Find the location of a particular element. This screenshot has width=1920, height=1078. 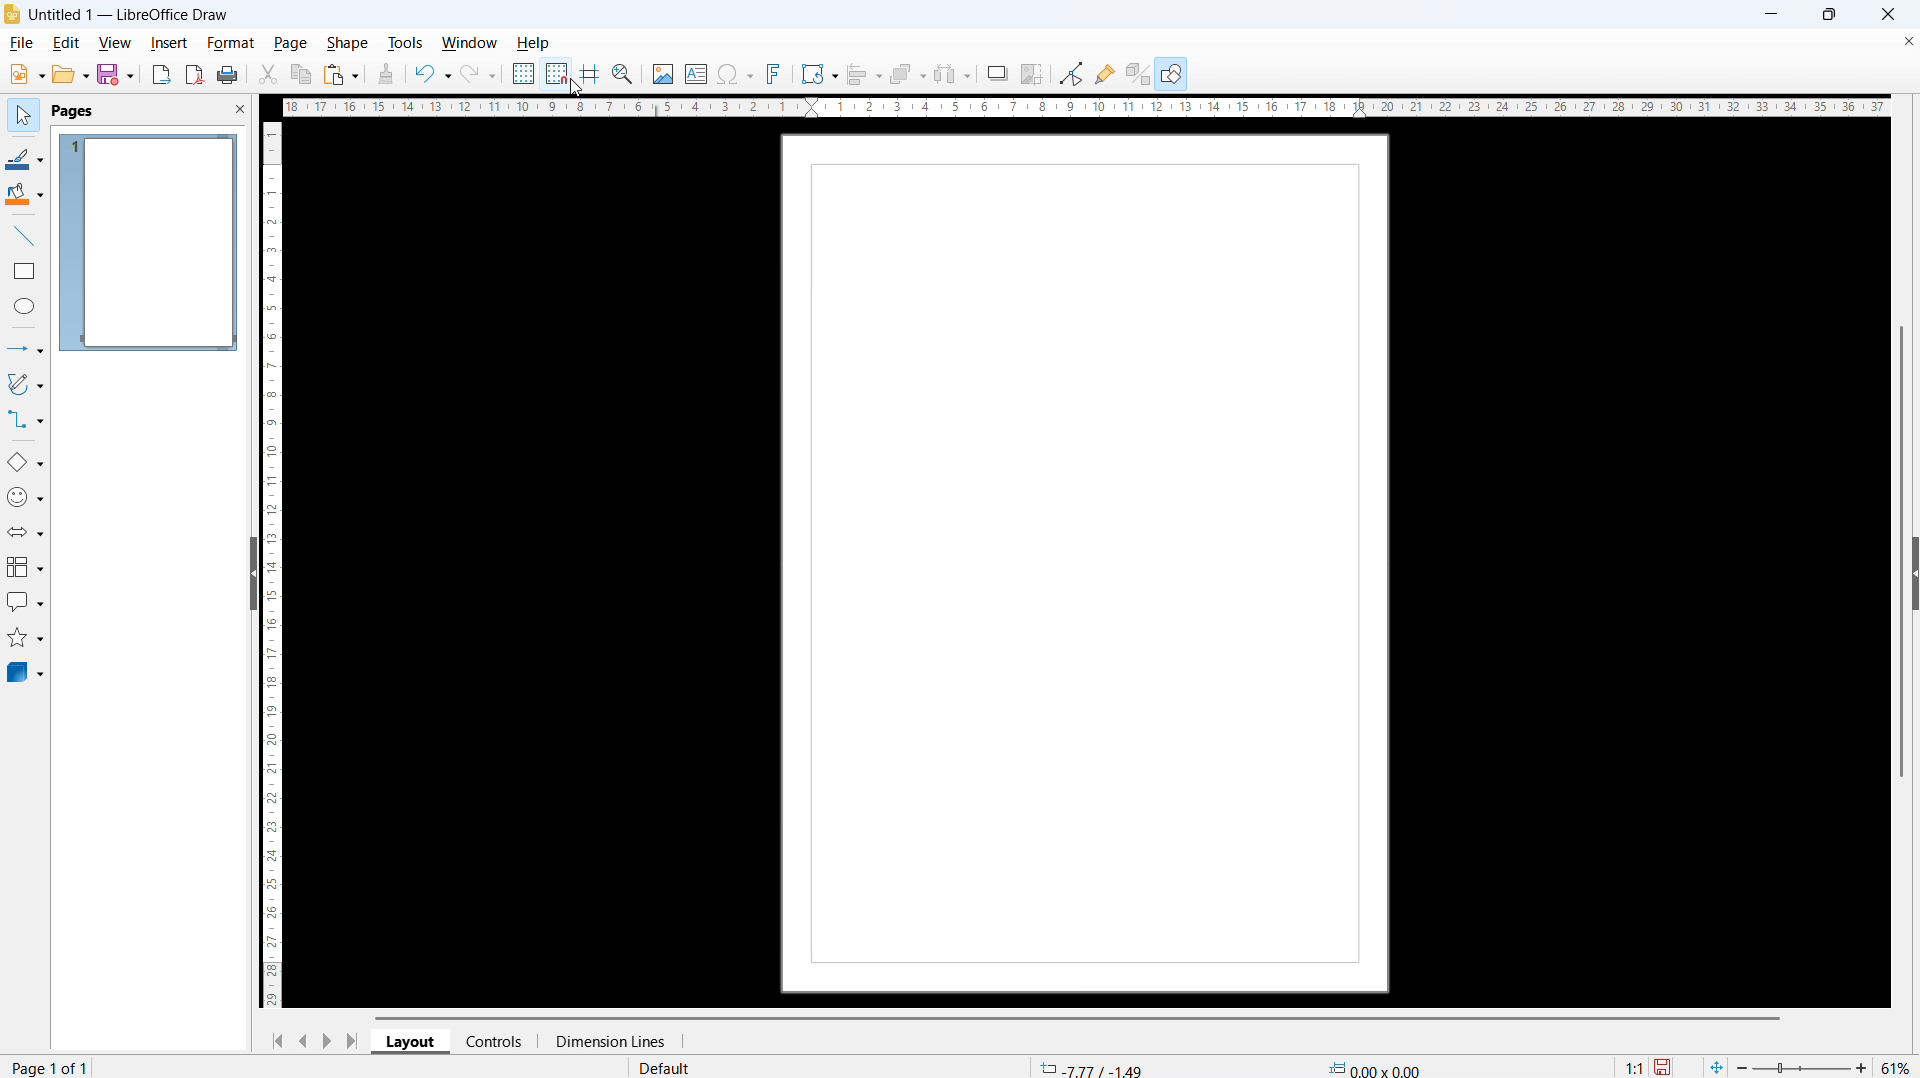

Scaling factor  is located at coordinates (1632, 1067).